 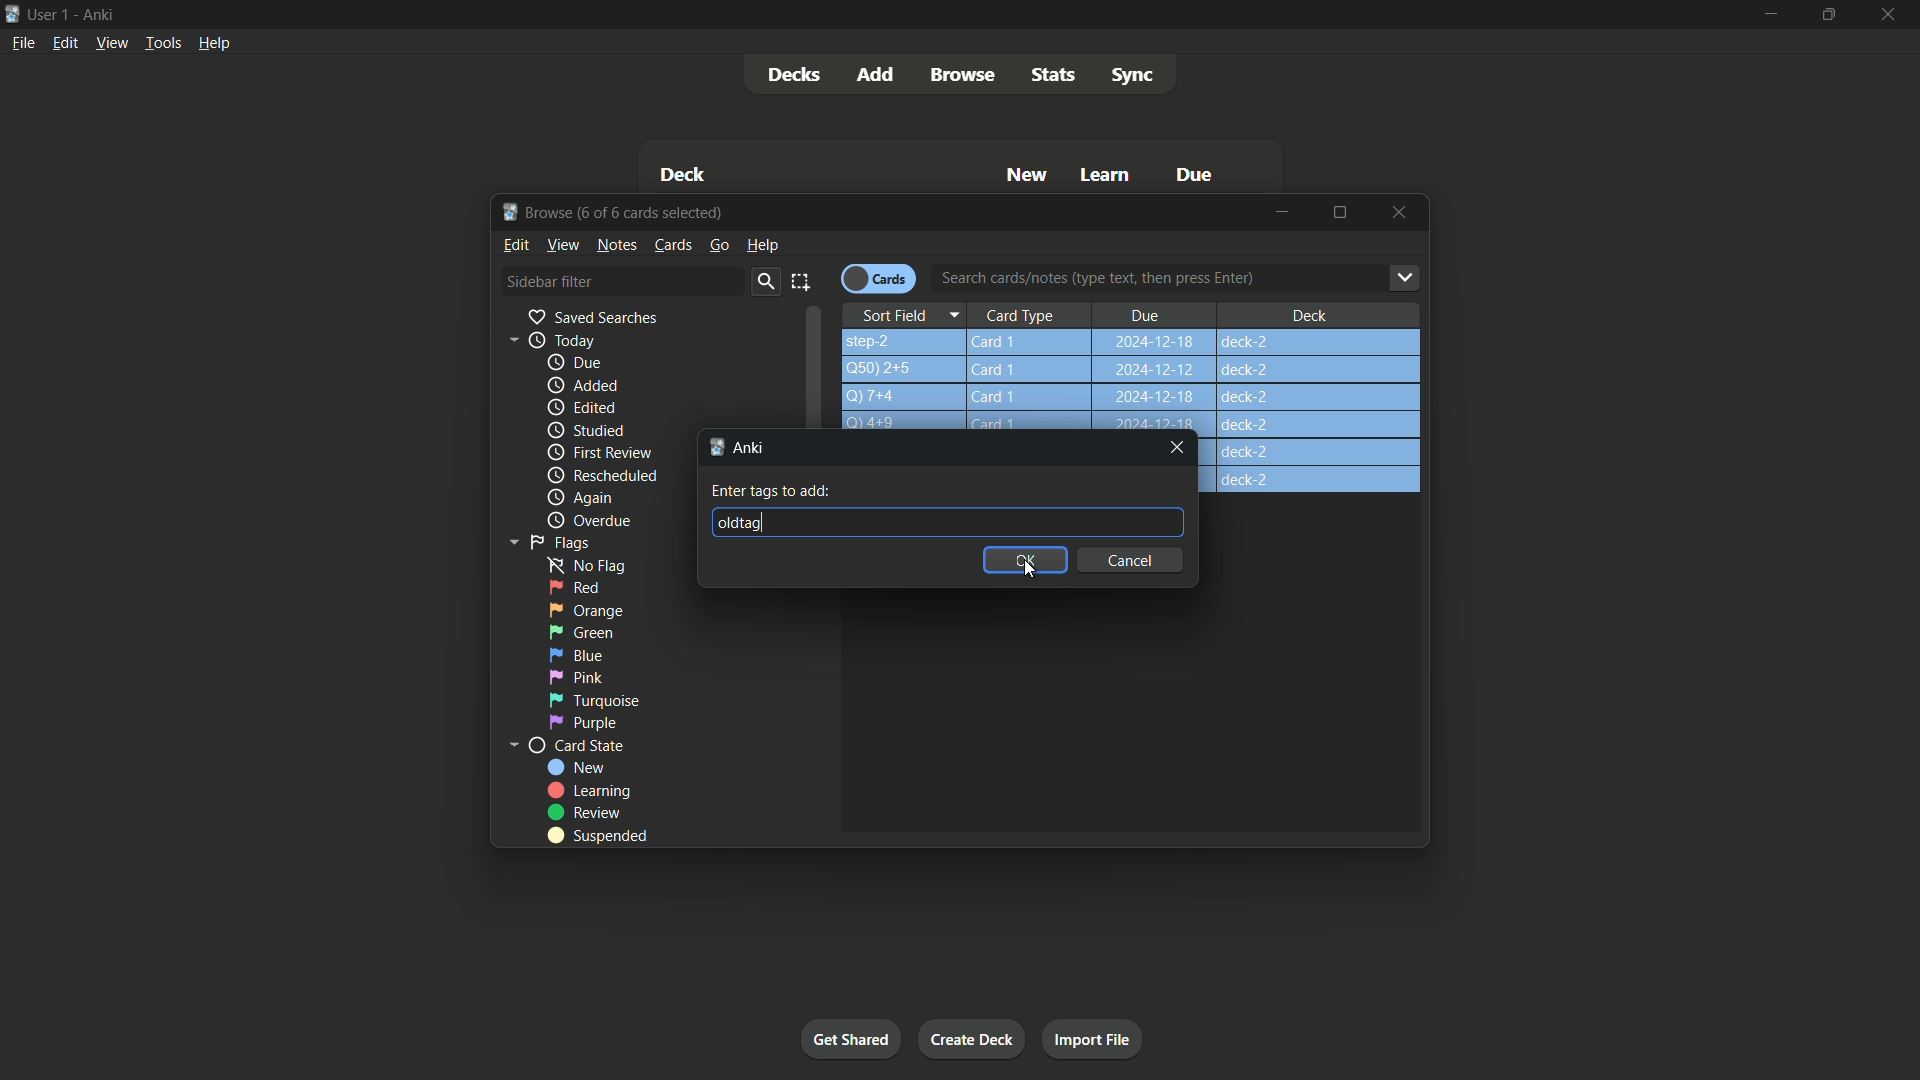 What do you see at coordinates (1178, 448) in the screenshot?
I see `Close` at bounding box center [1178, 448].